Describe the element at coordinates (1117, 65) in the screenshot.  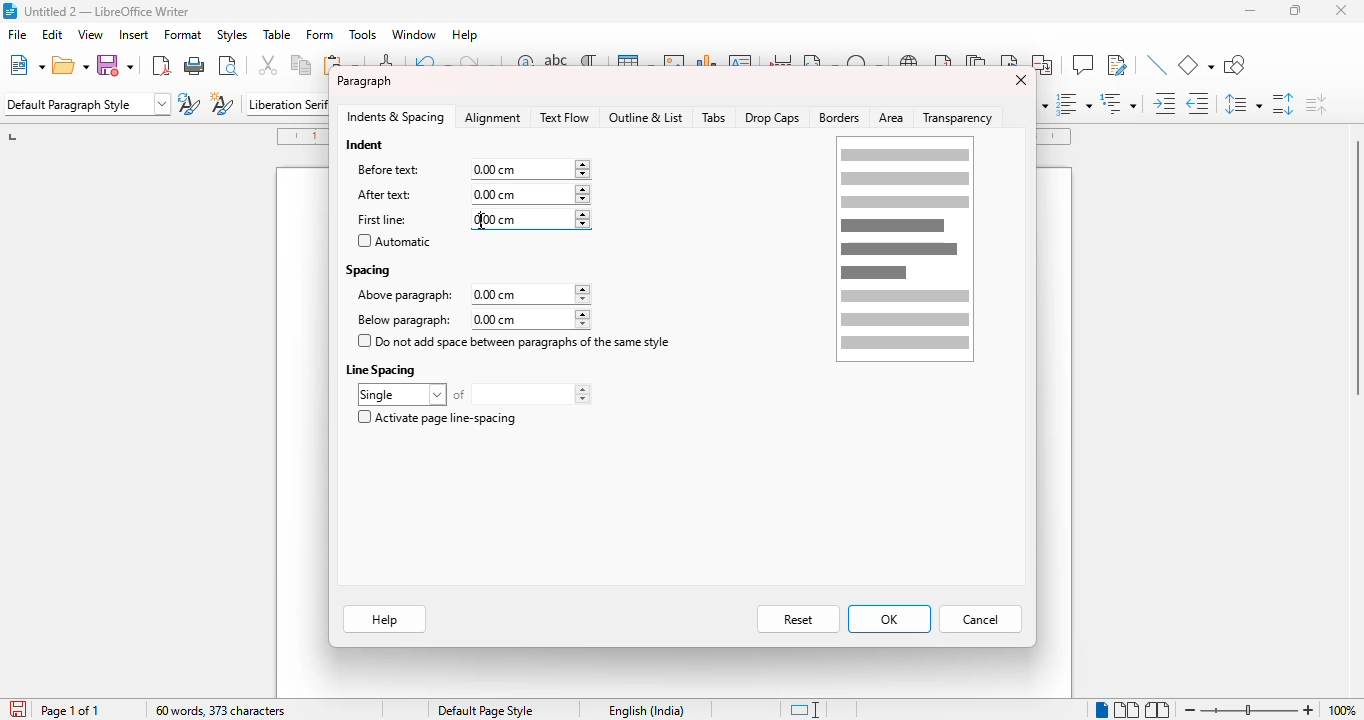
I see `show track changes functions` at that location.